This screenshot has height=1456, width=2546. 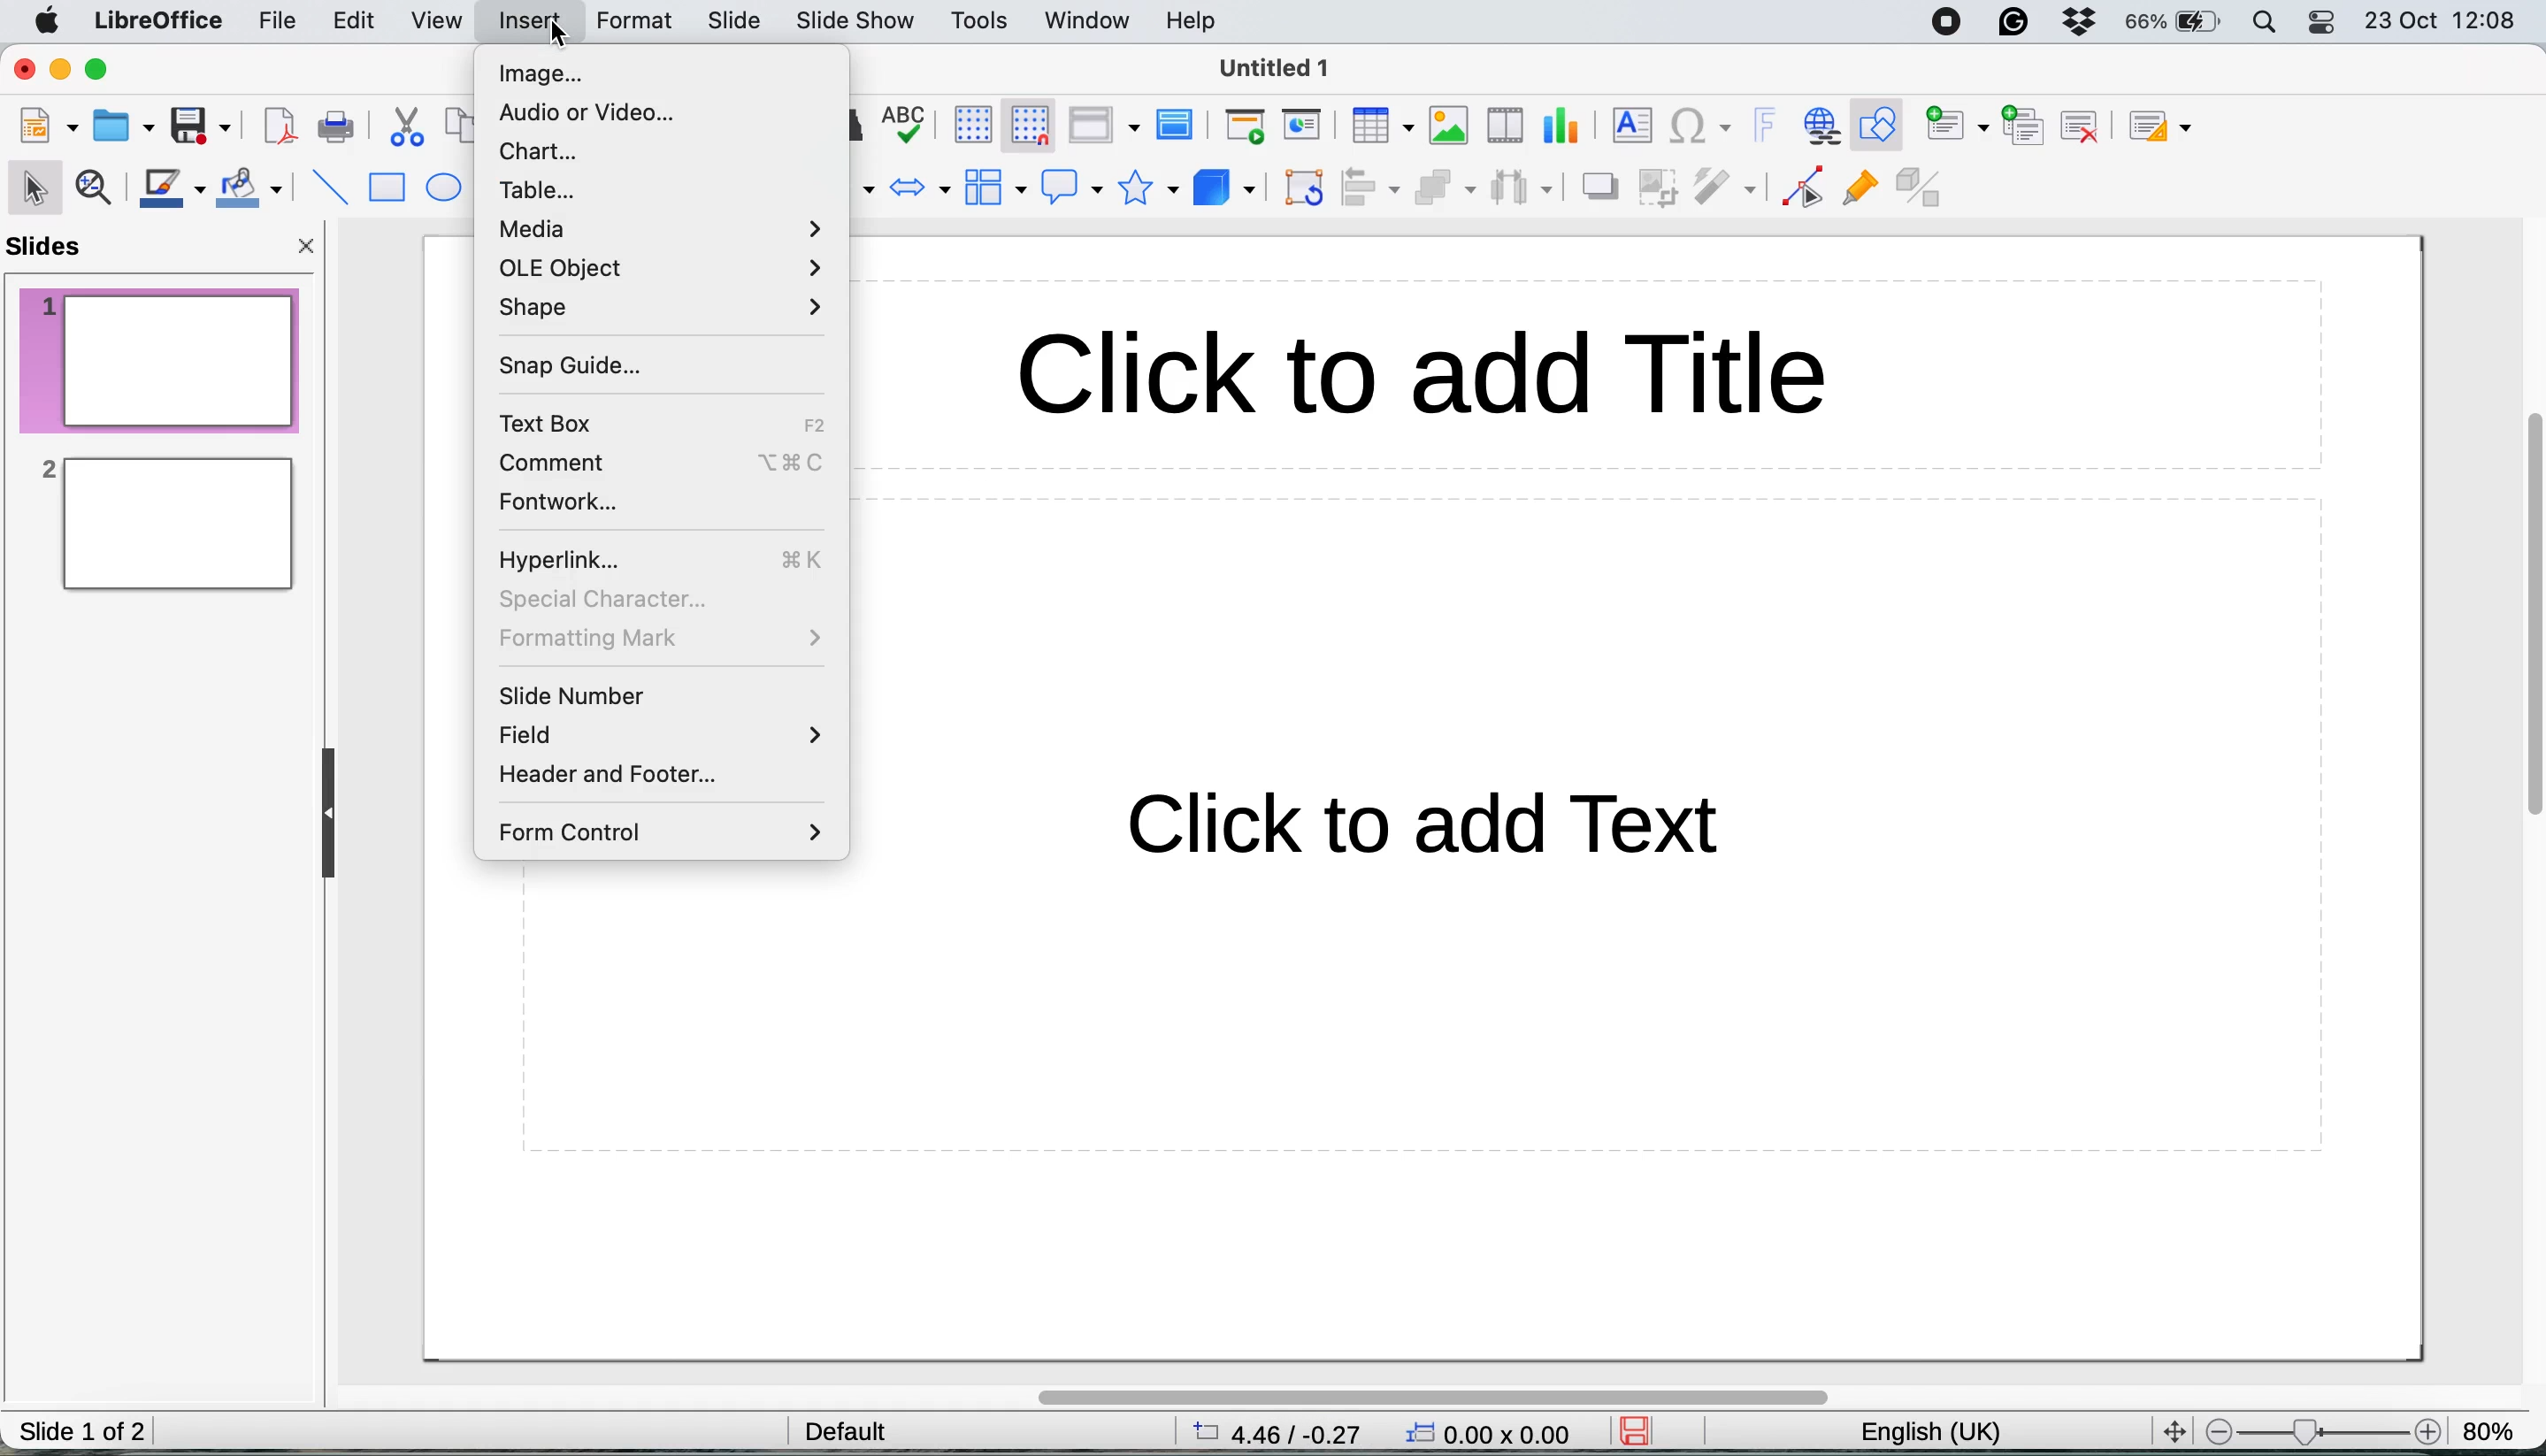 What do you see at coordinates (1803, 192) in the screenshot?
I see `toggle point edit mode` at bounding box center [1803, 192].